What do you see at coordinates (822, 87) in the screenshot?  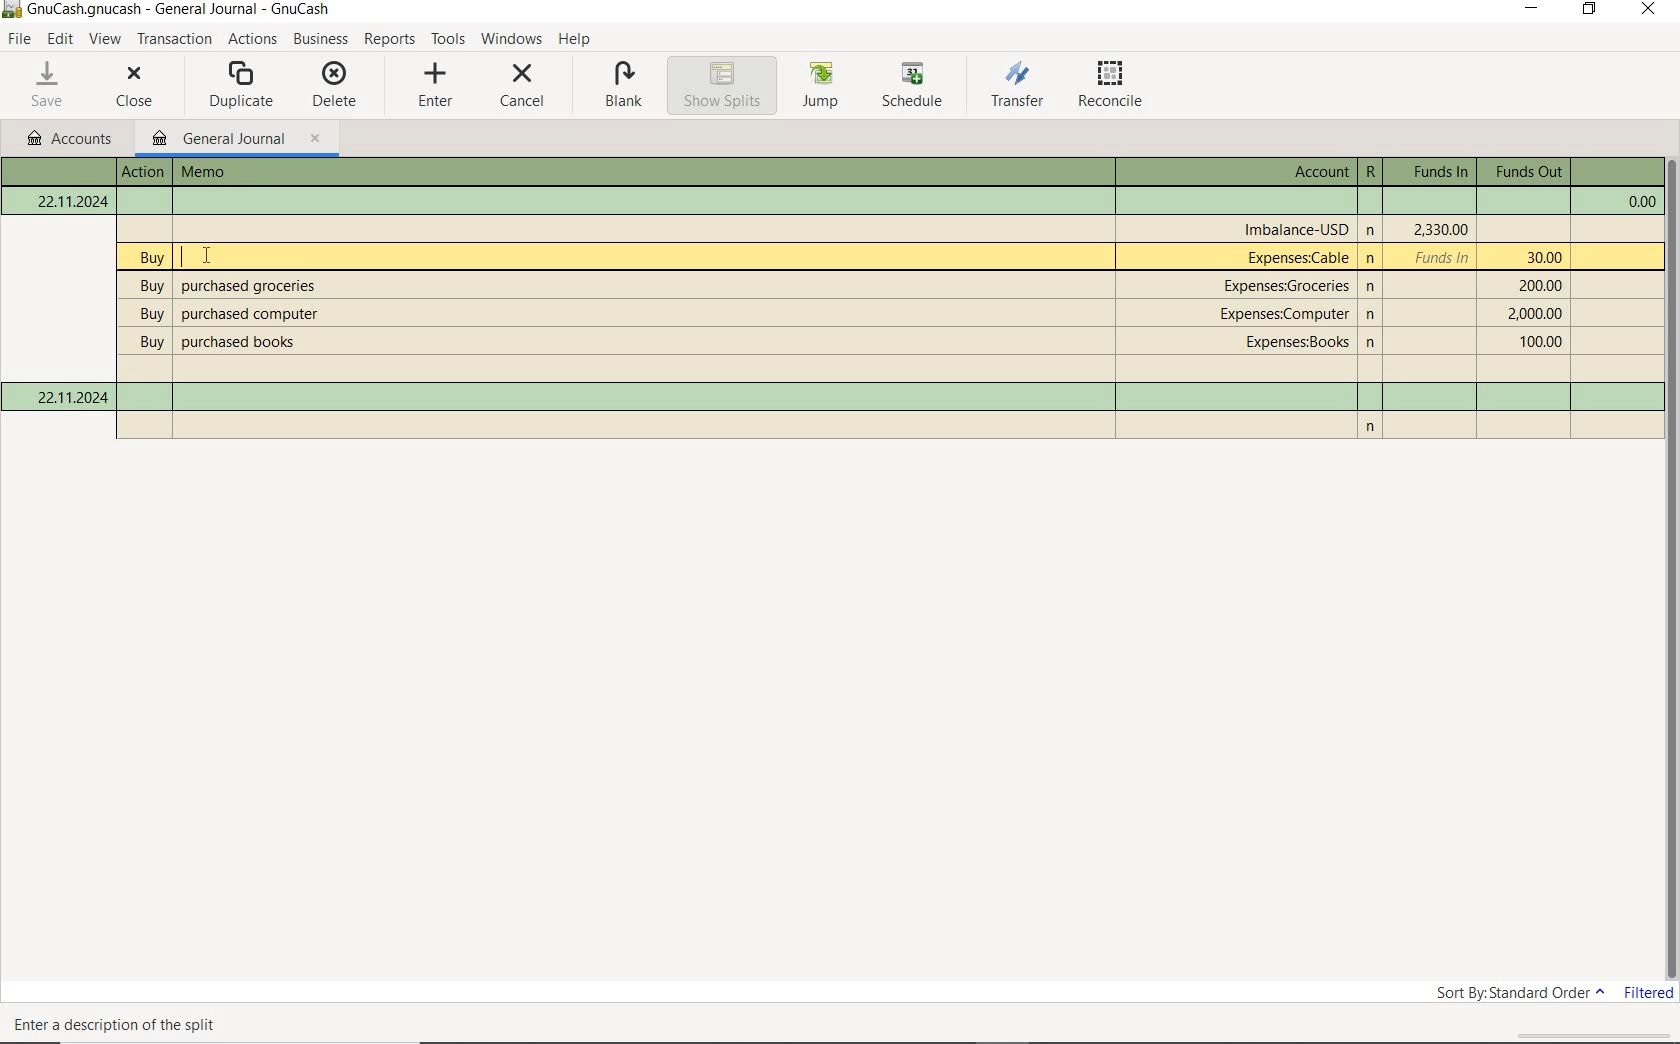 I see `jump` at bounding box center [822, 87].